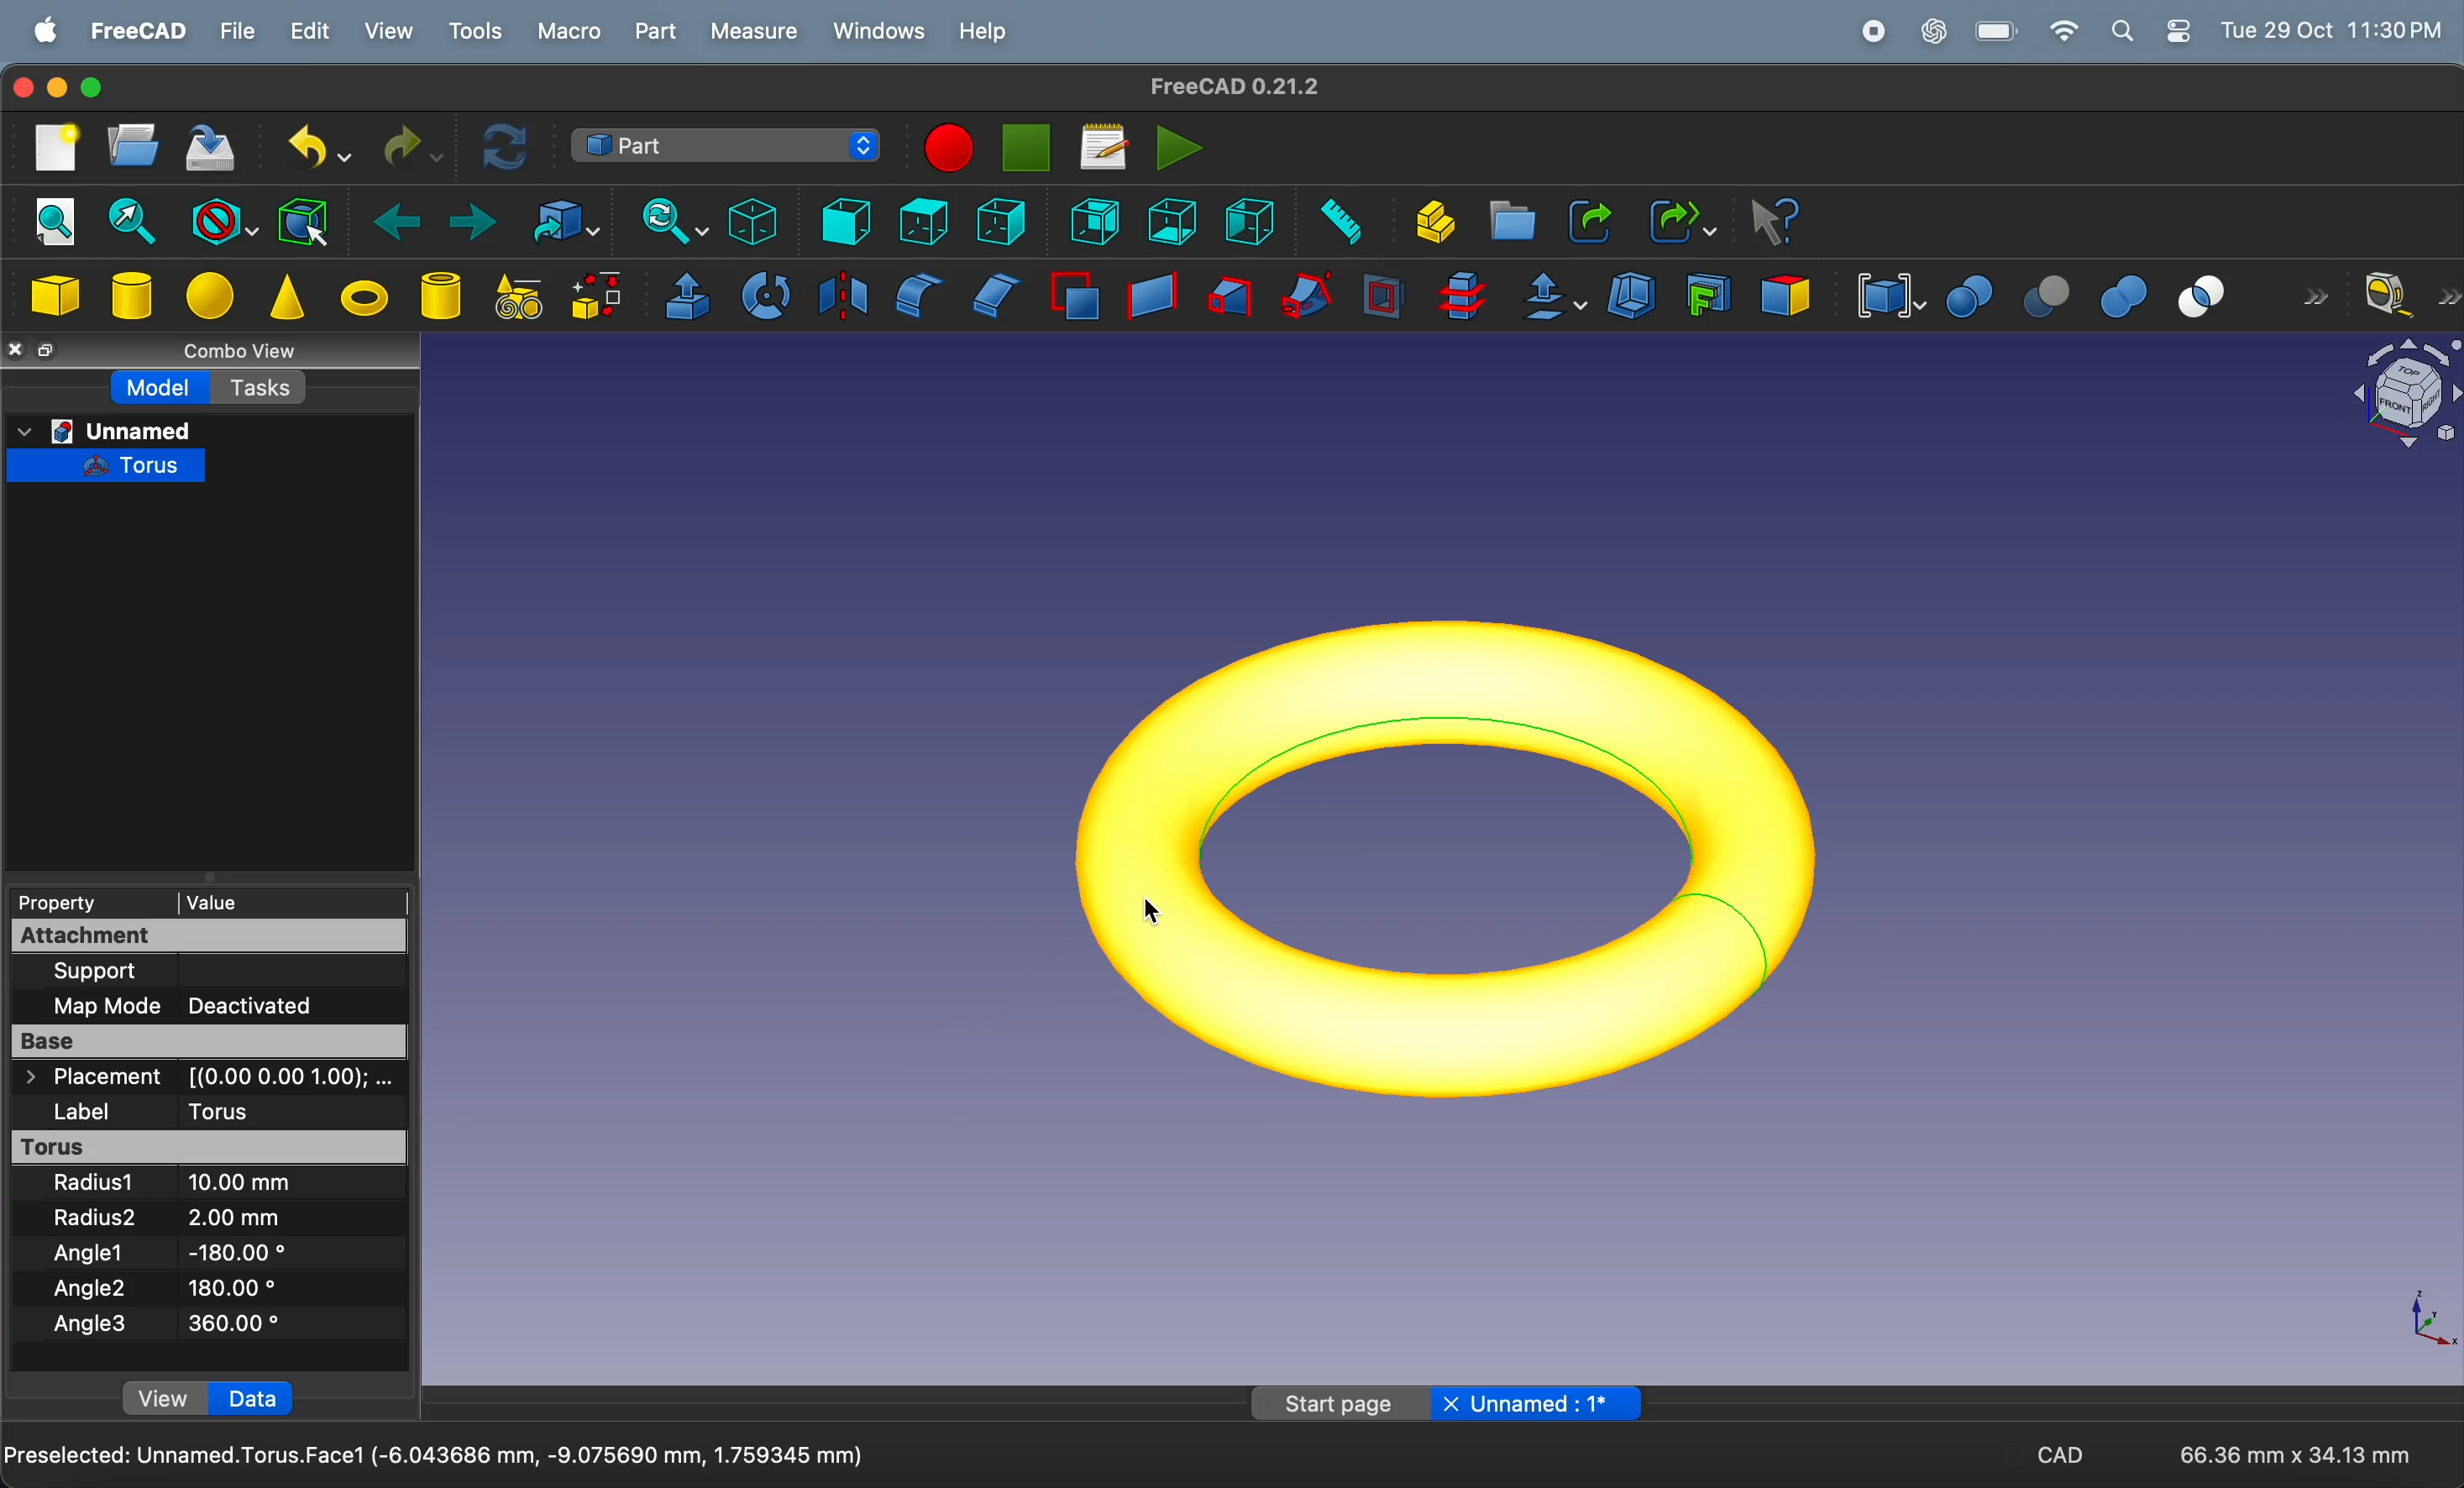 Image resolution: width=2464 pixels, height=1488 pixels. I want to click on wifi, so click(2066, 30).